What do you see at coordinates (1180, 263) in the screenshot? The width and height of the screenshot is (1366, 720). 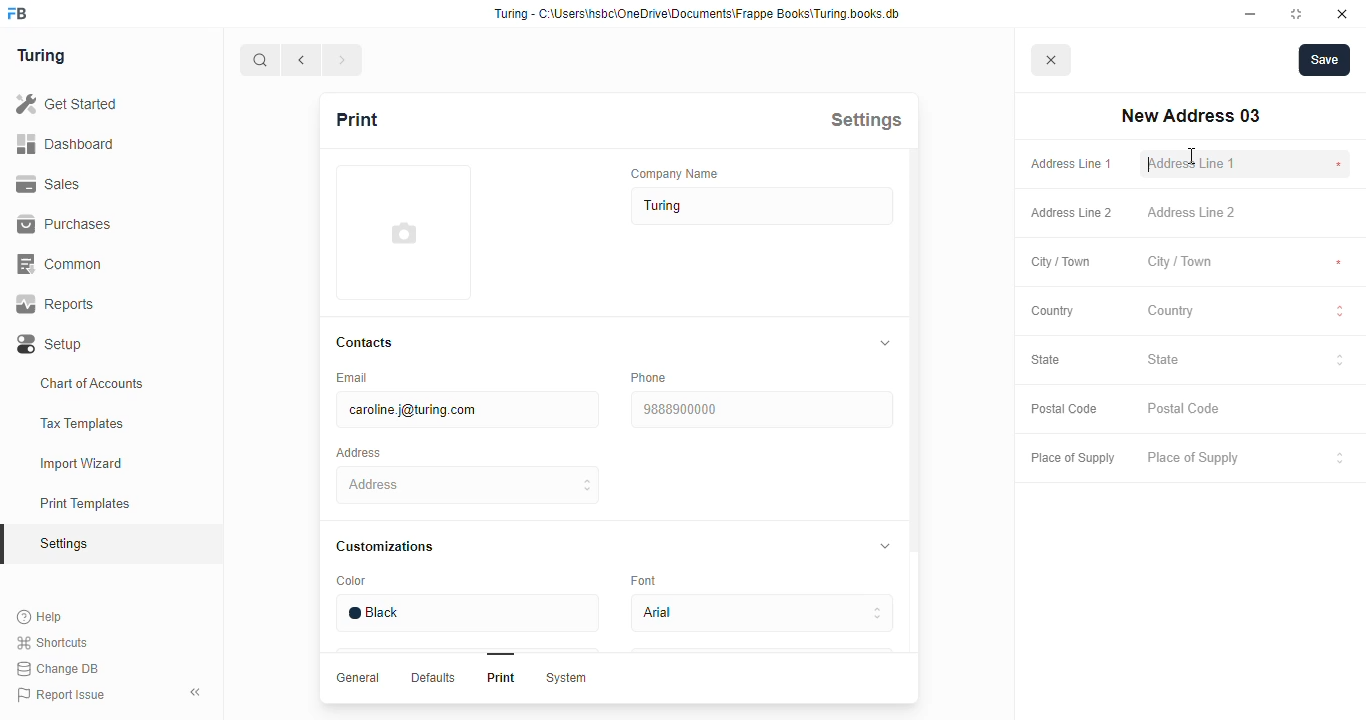 I see `city/town` at bounding box center [1180, 263].